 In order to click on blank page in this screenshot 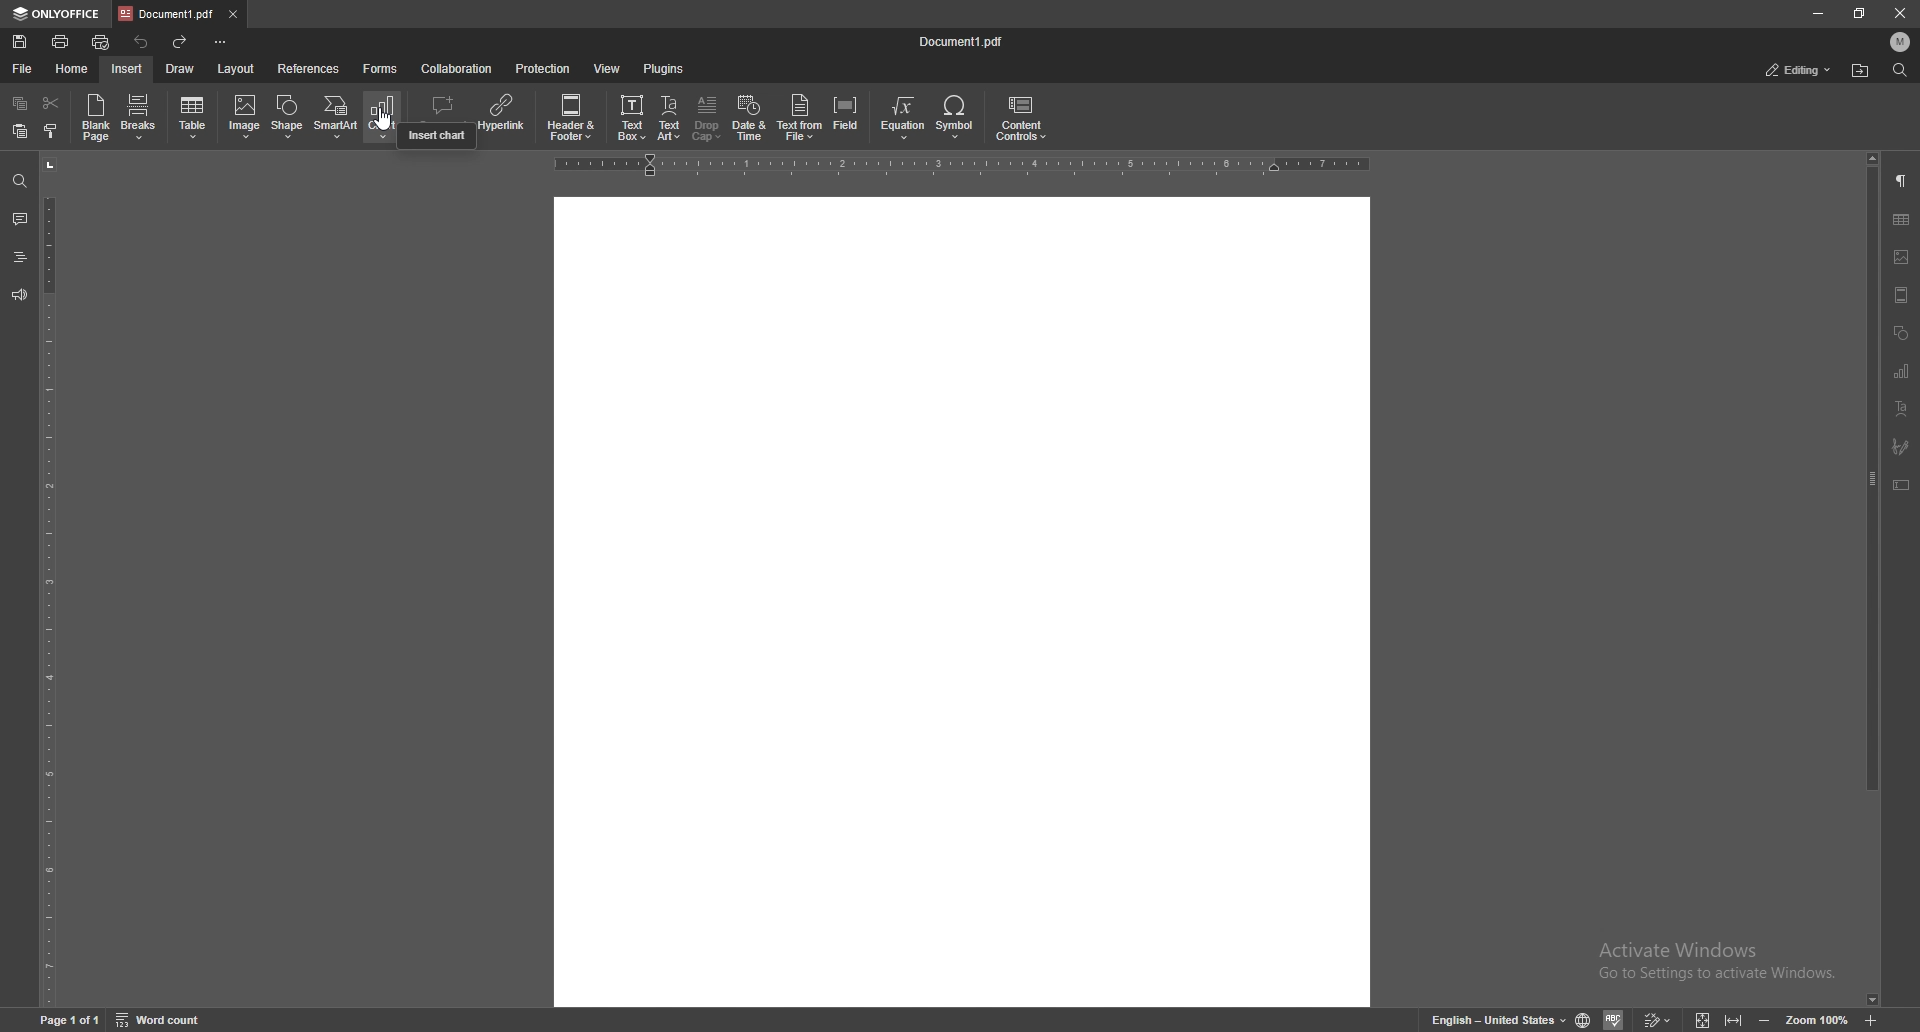, I will do `click(98, 117)`.